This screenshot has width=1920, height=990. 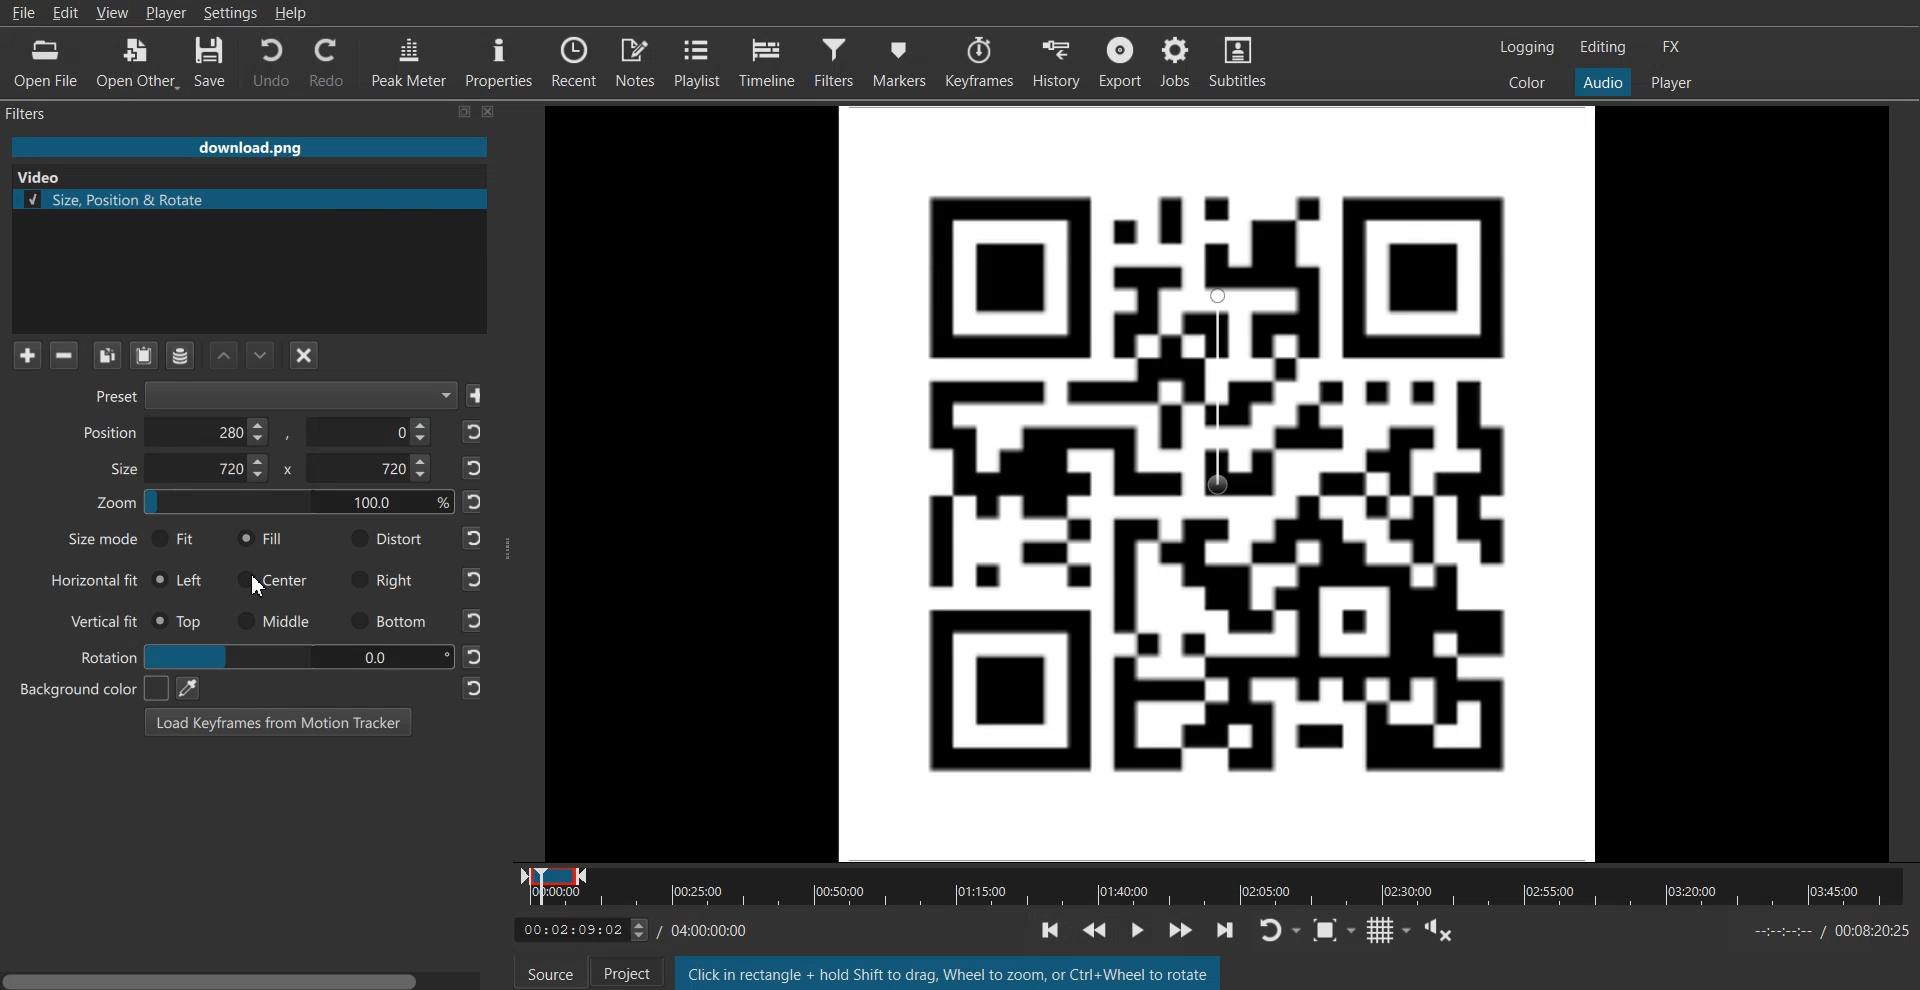 I want to click on Middle, so click(x=275, y=620).